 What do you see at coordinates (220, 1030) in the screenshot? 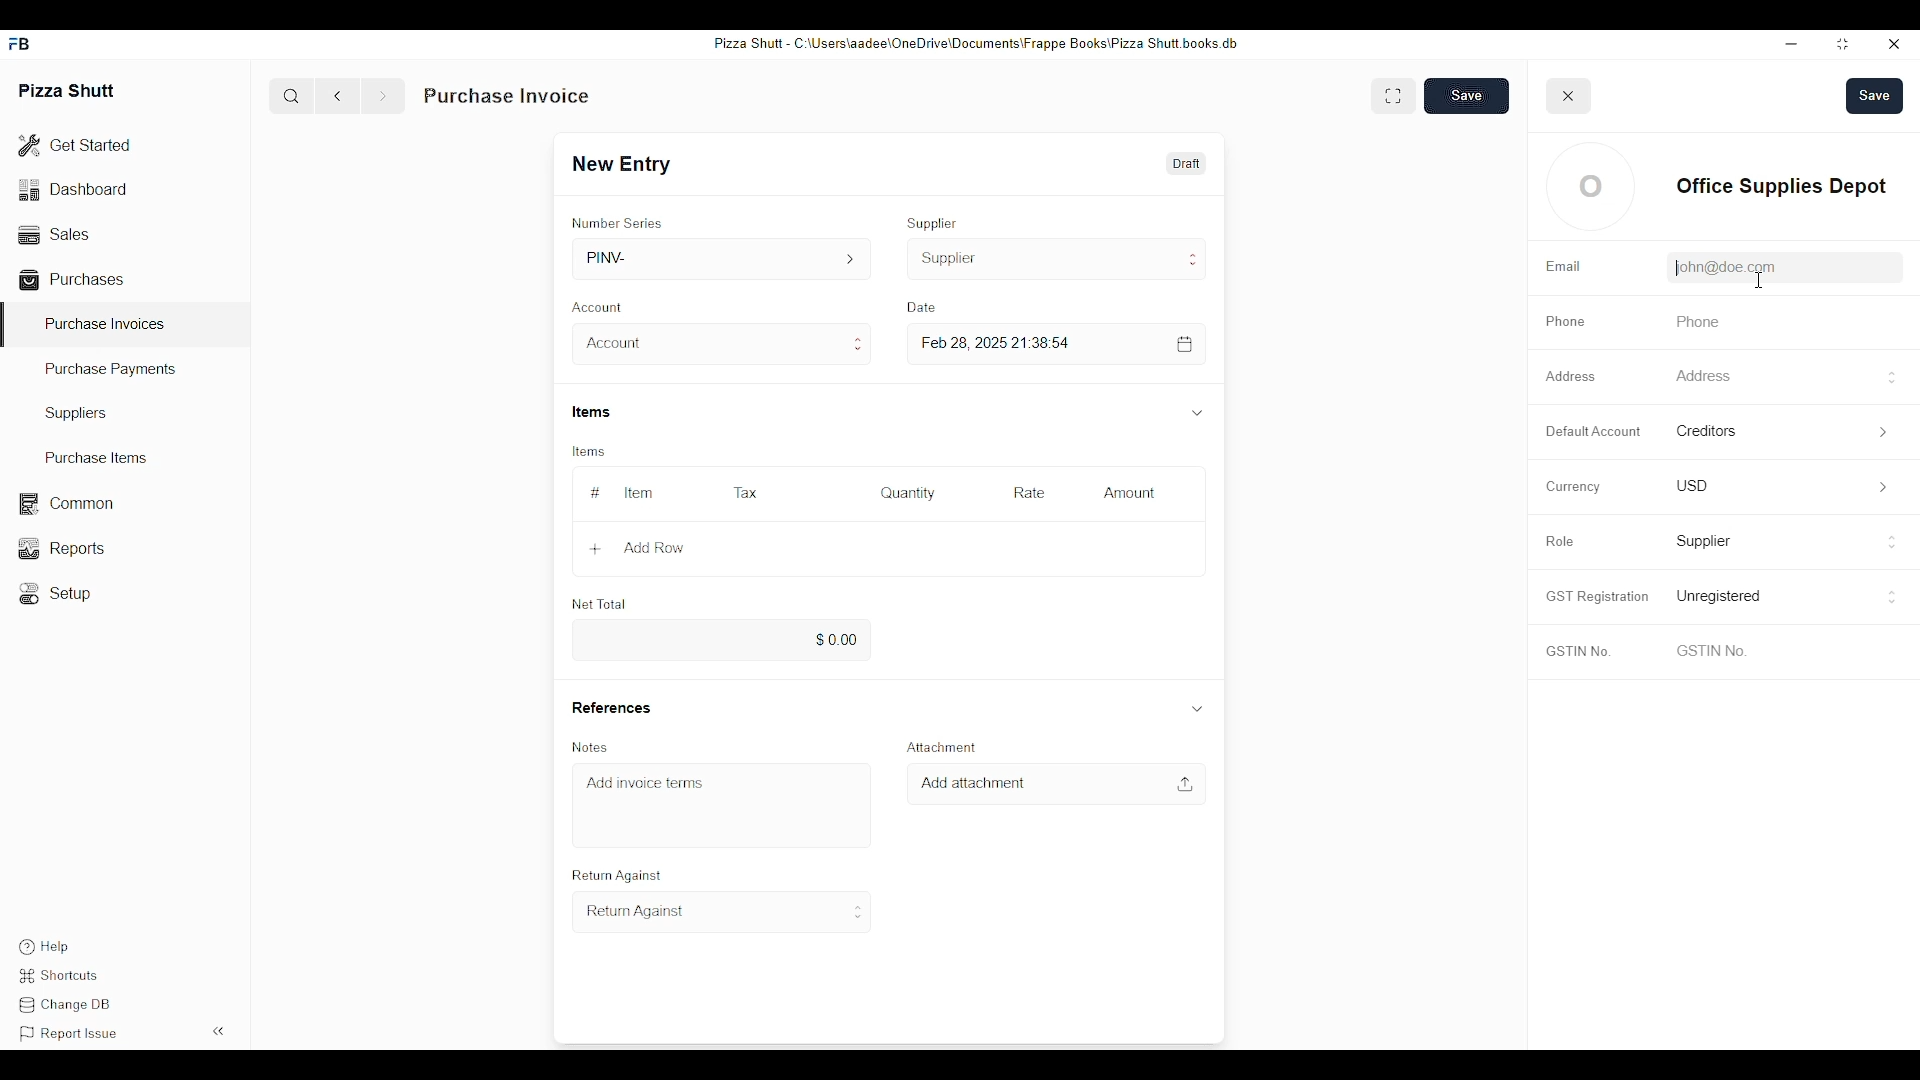
I see `<<` at bounding box center [220, 1030].